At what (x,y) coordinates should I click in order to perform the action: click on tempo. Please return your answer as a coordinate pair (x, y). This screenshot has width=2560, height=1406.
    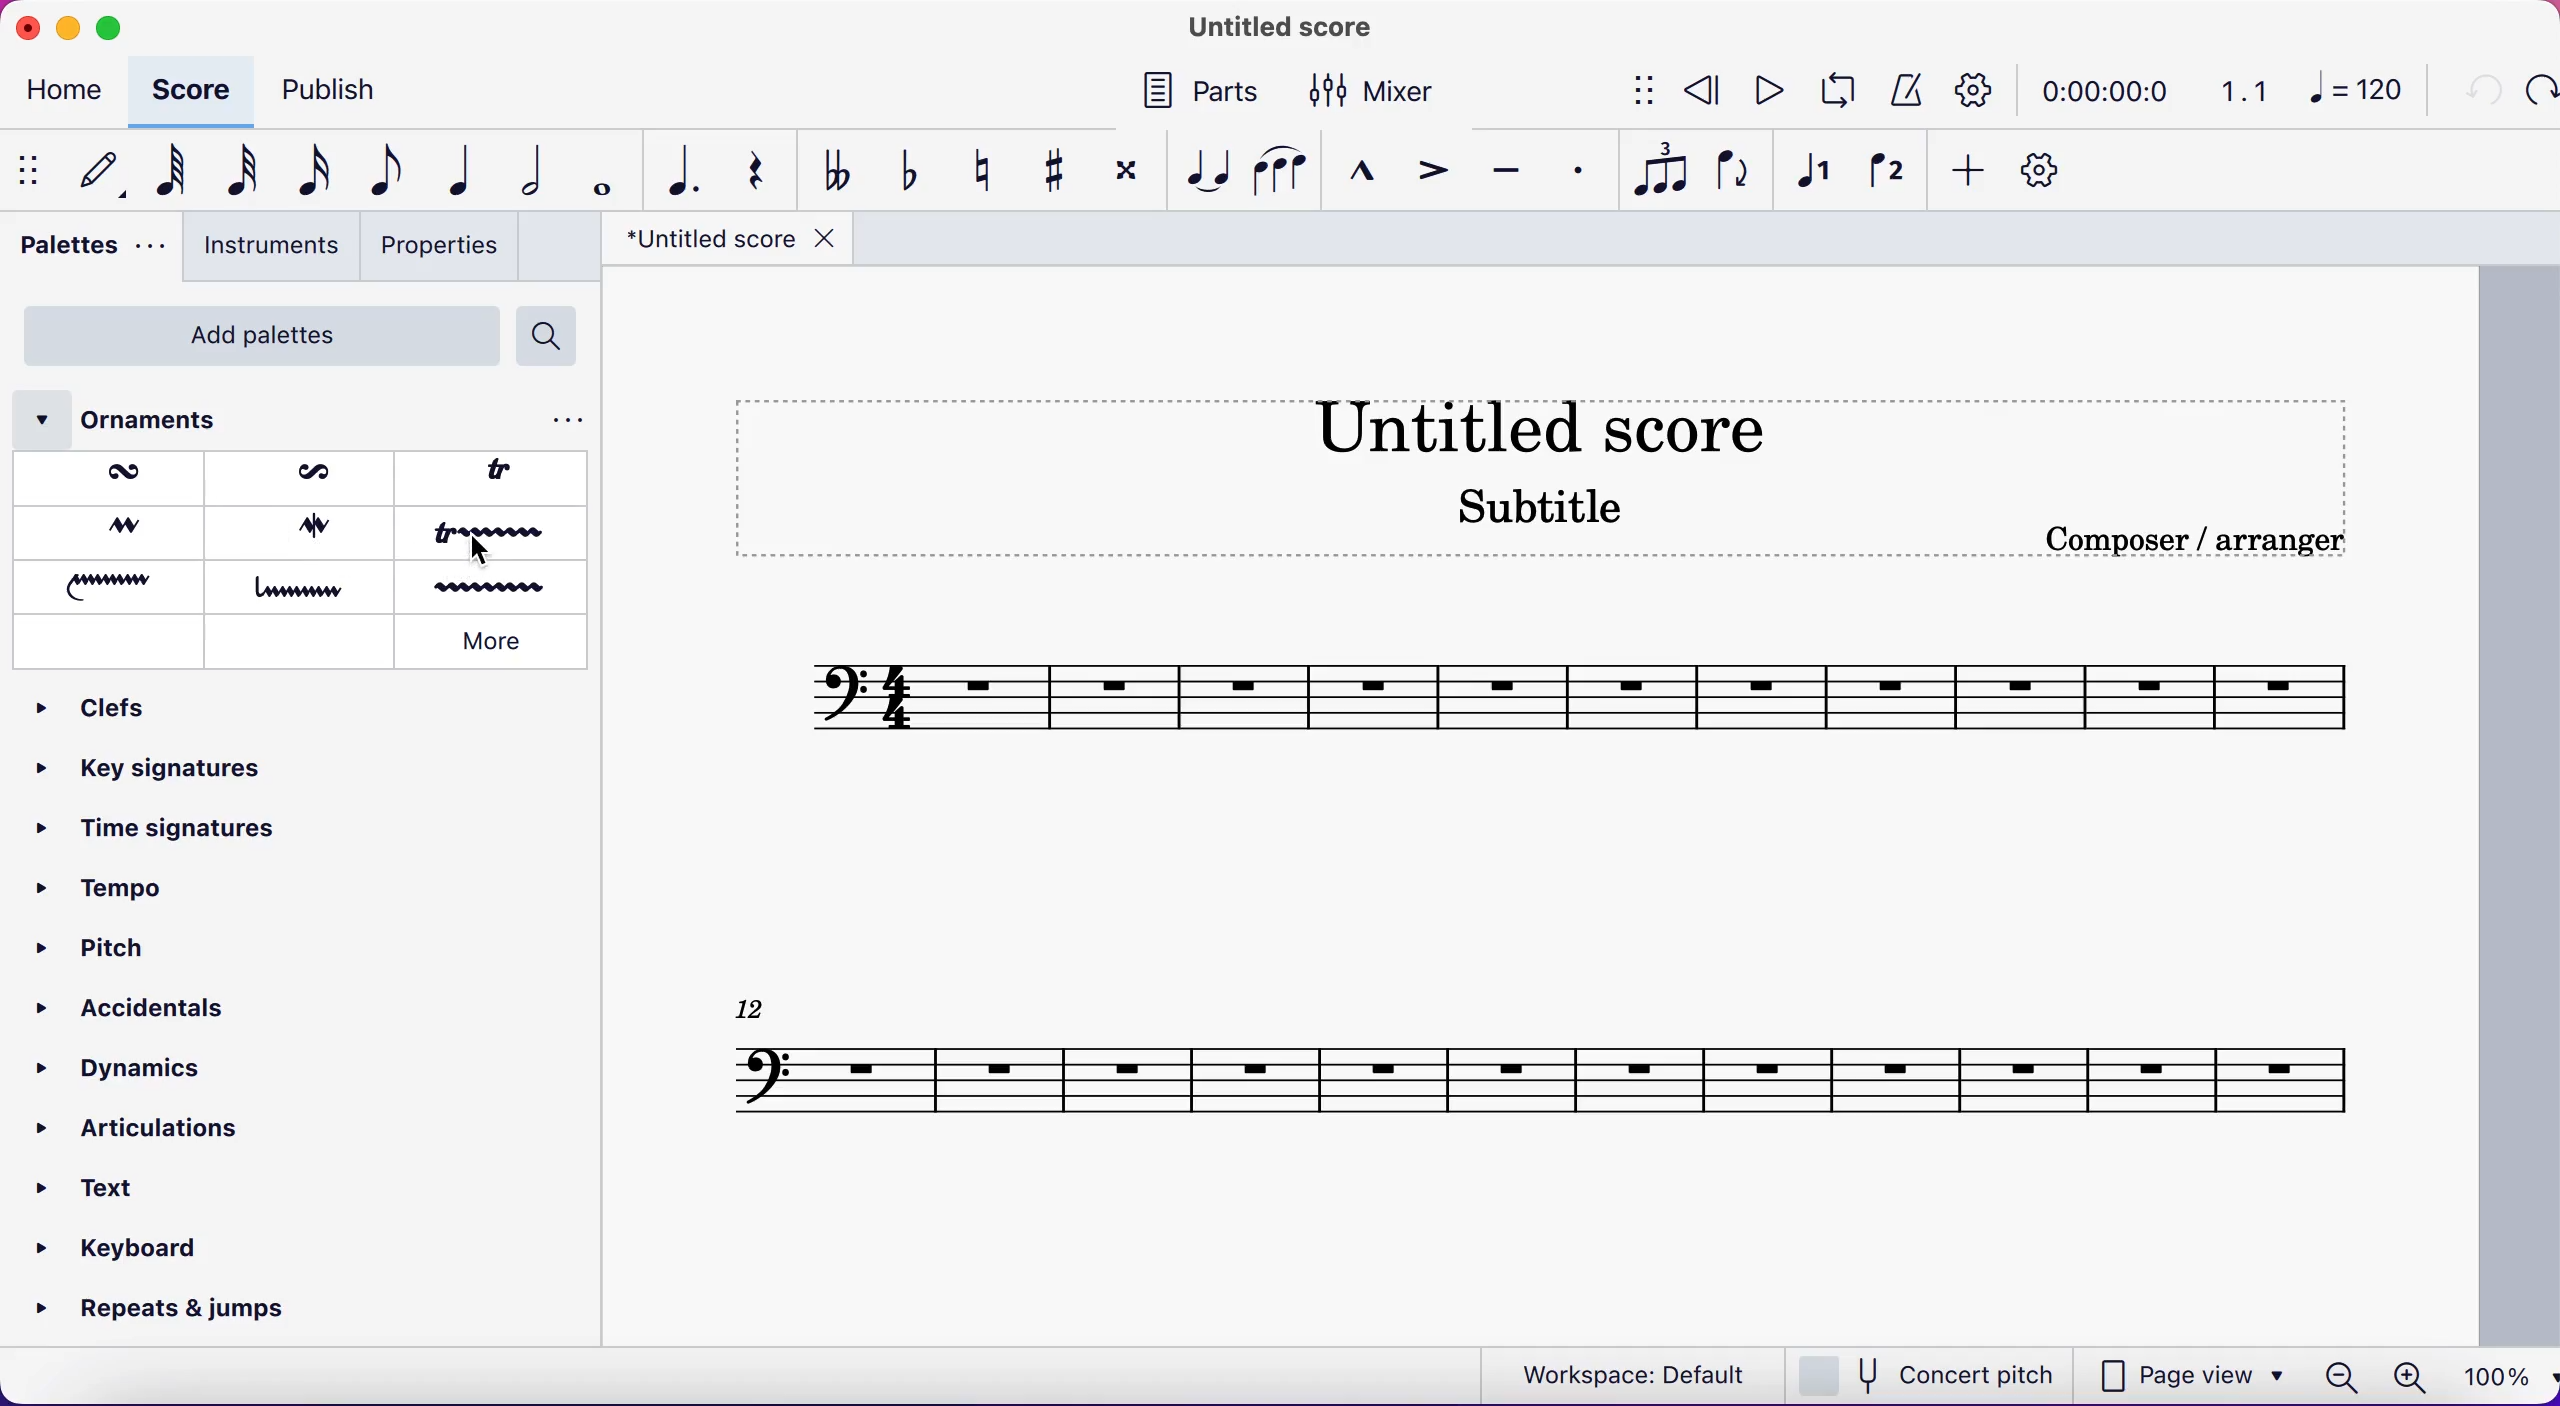
    Looking at the image, I should click on (118, 895).